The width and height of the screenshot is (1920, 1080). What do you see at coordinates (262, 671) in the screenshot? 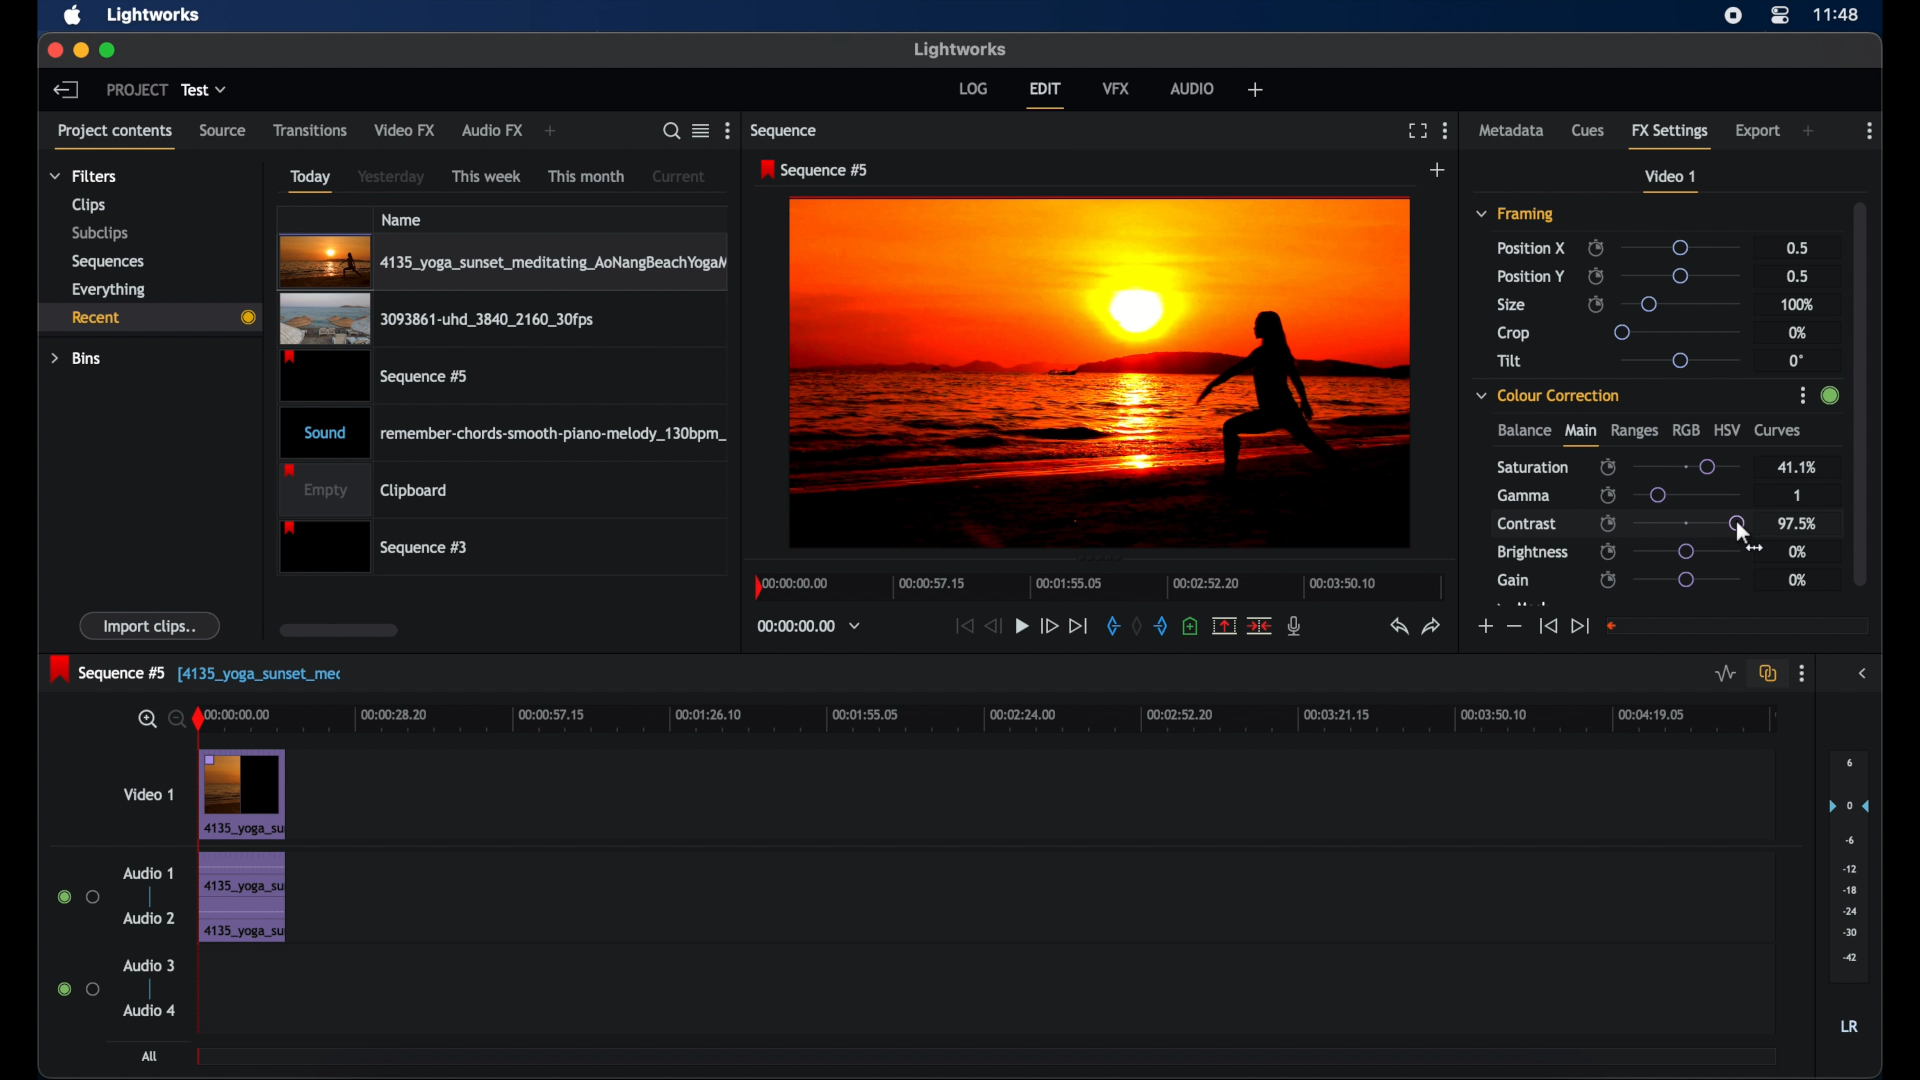
I see `text` at bounding box center [262, 671].